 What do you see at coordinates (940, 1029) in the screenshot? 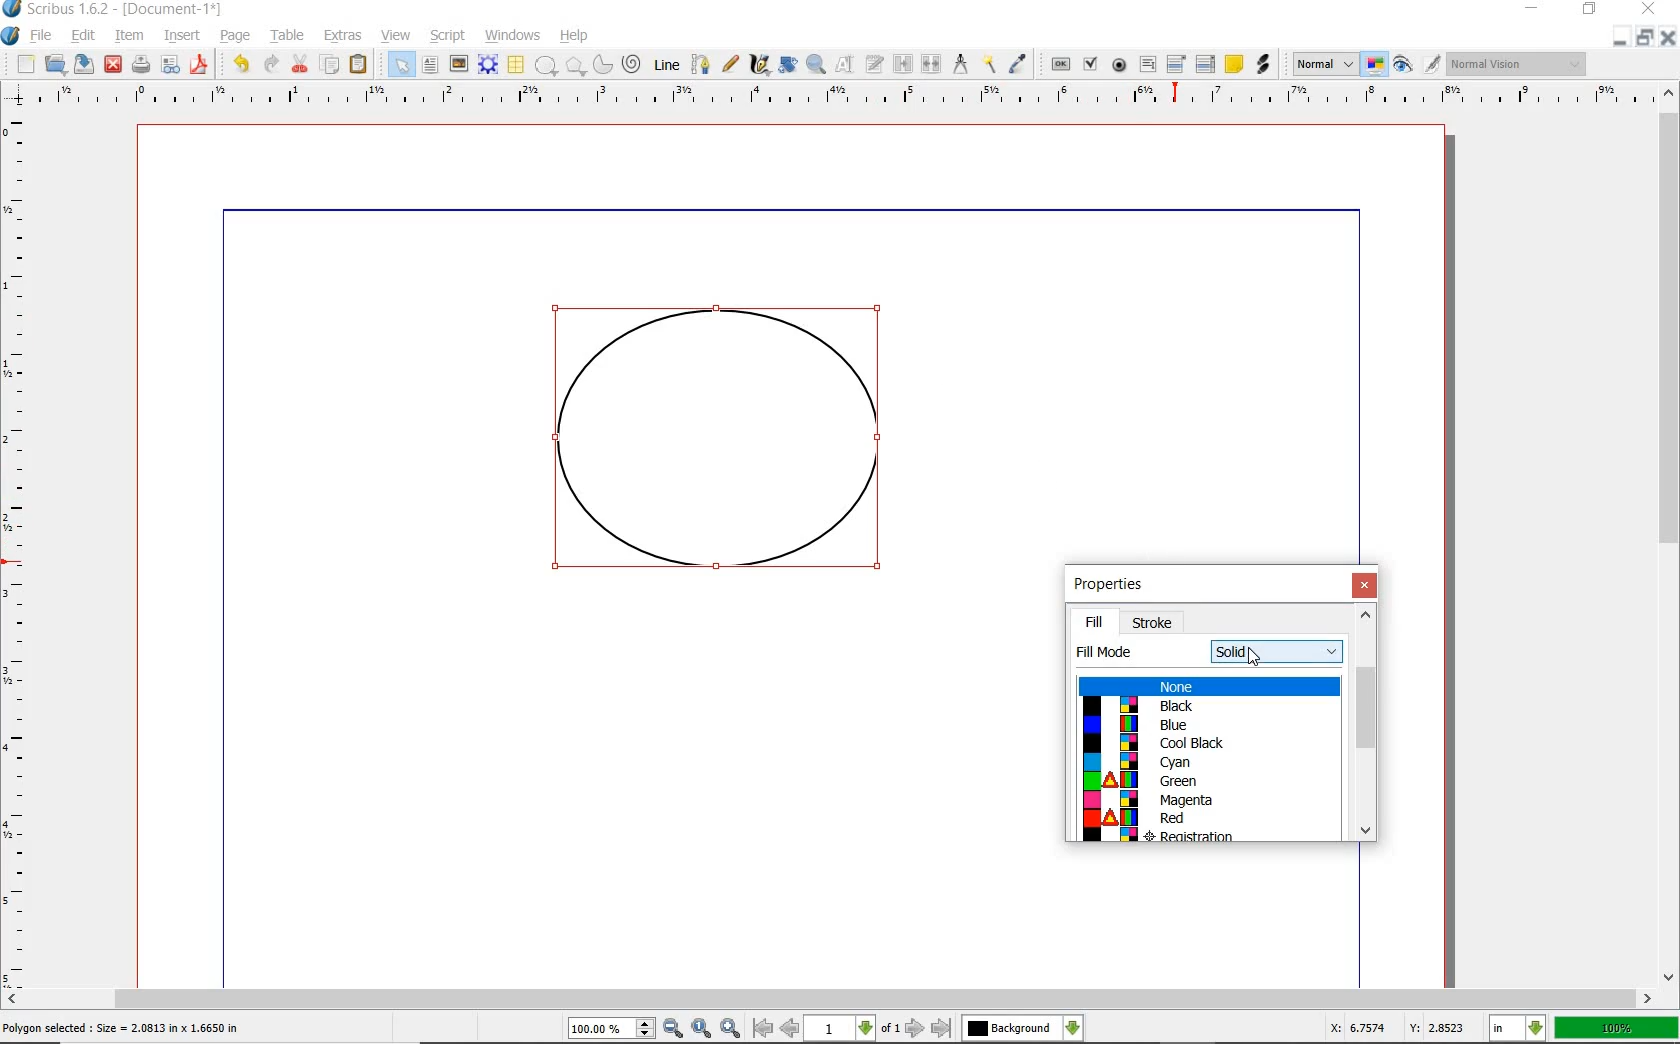
I see `last` at bounding box center [940, 1029].